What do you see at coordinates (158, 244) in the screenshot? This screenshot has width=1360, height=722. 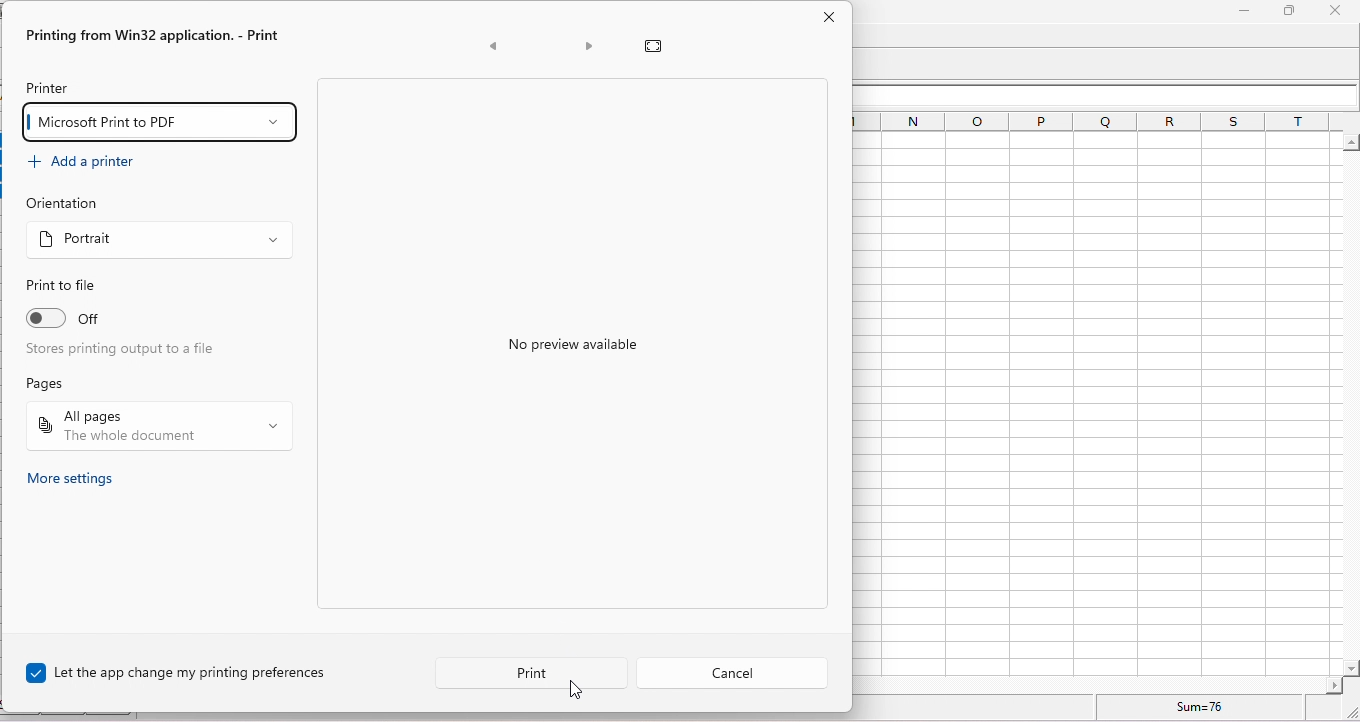 I see `portrait` at bounding box center [158, 244].